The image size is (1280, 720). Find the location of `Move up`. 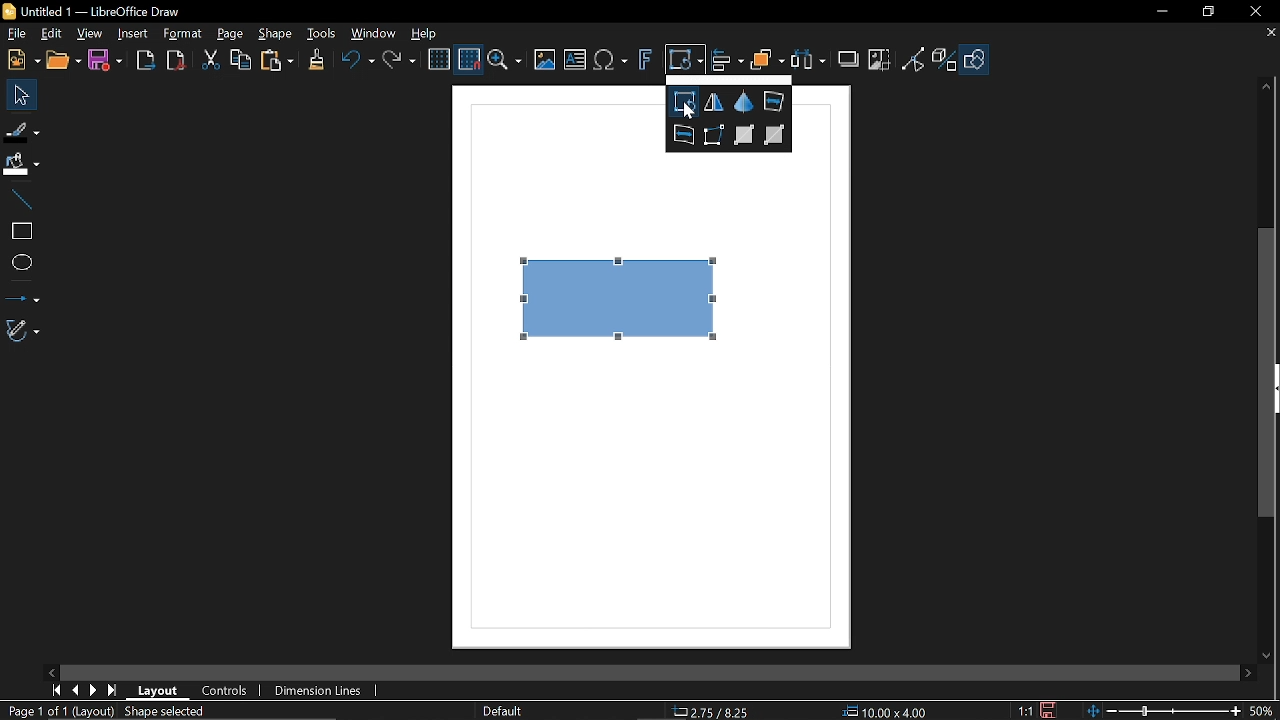

Move up is located at coordinates (1269, 87).